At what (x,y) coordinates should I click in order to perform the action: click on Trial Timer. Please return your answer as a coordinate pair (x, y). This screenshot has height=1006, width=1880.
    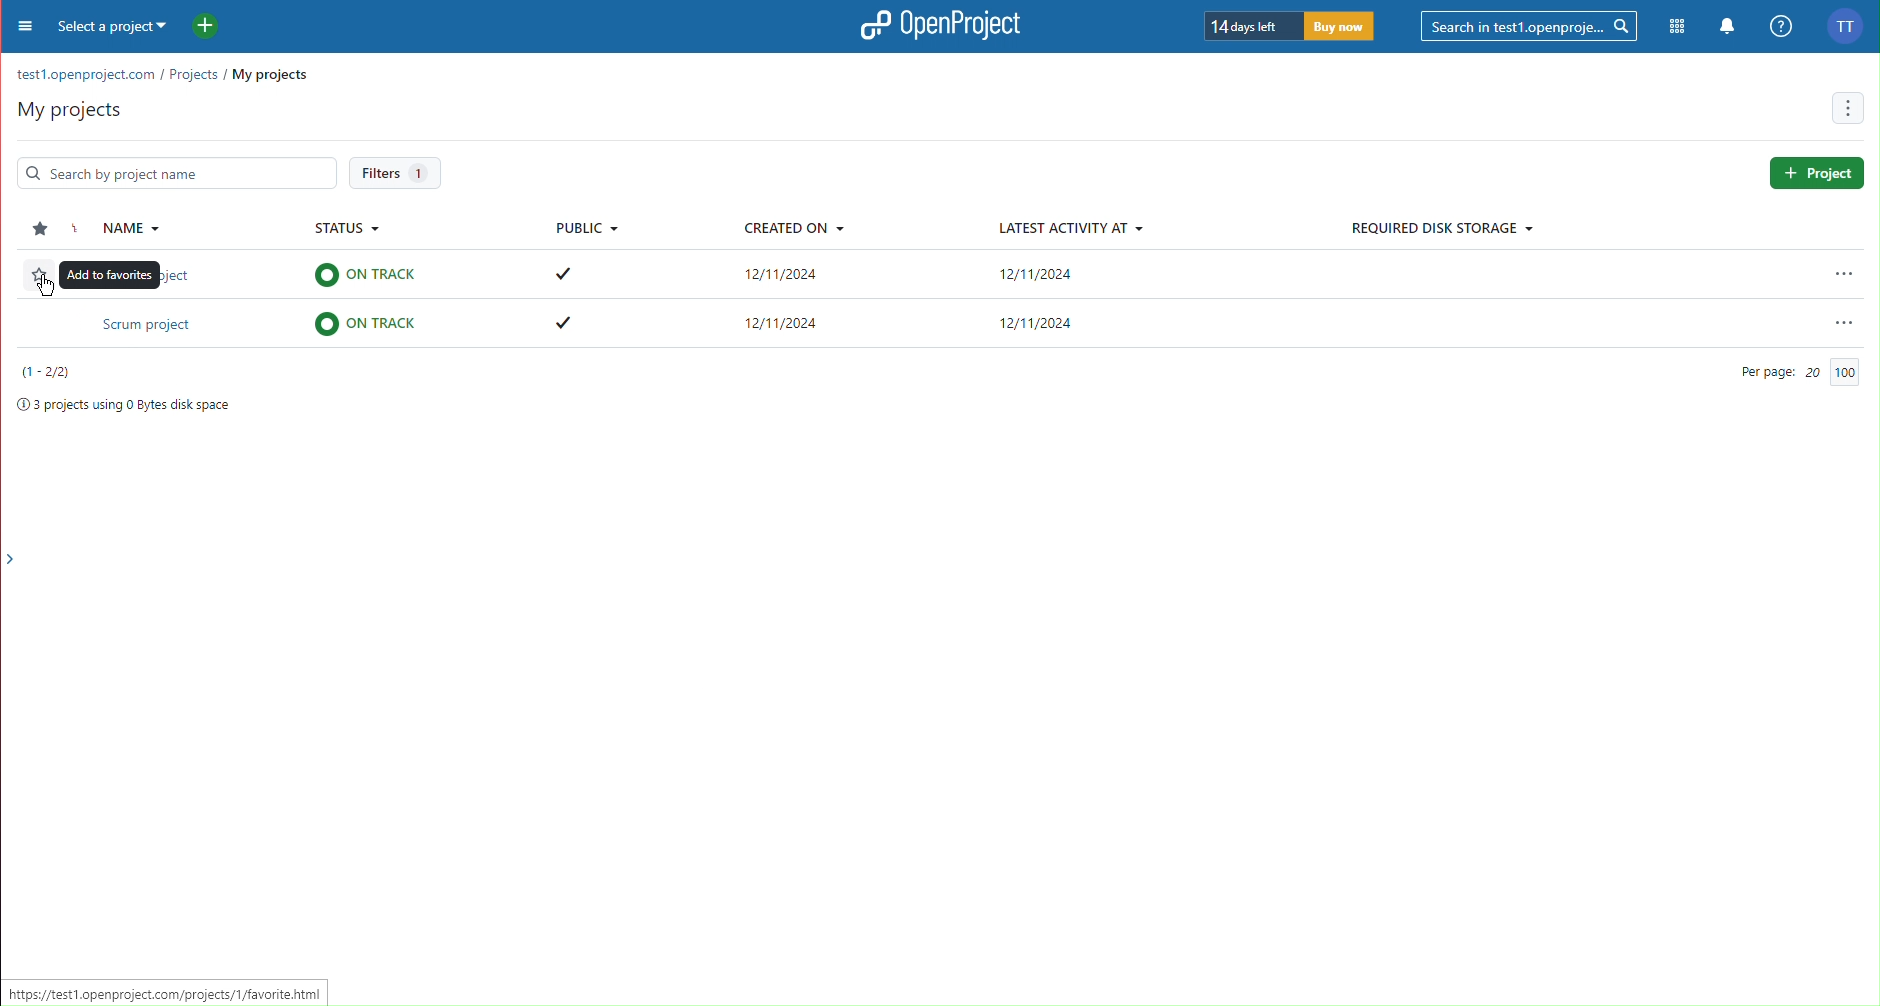
    Looking at the image, I should click on (1293, 28).